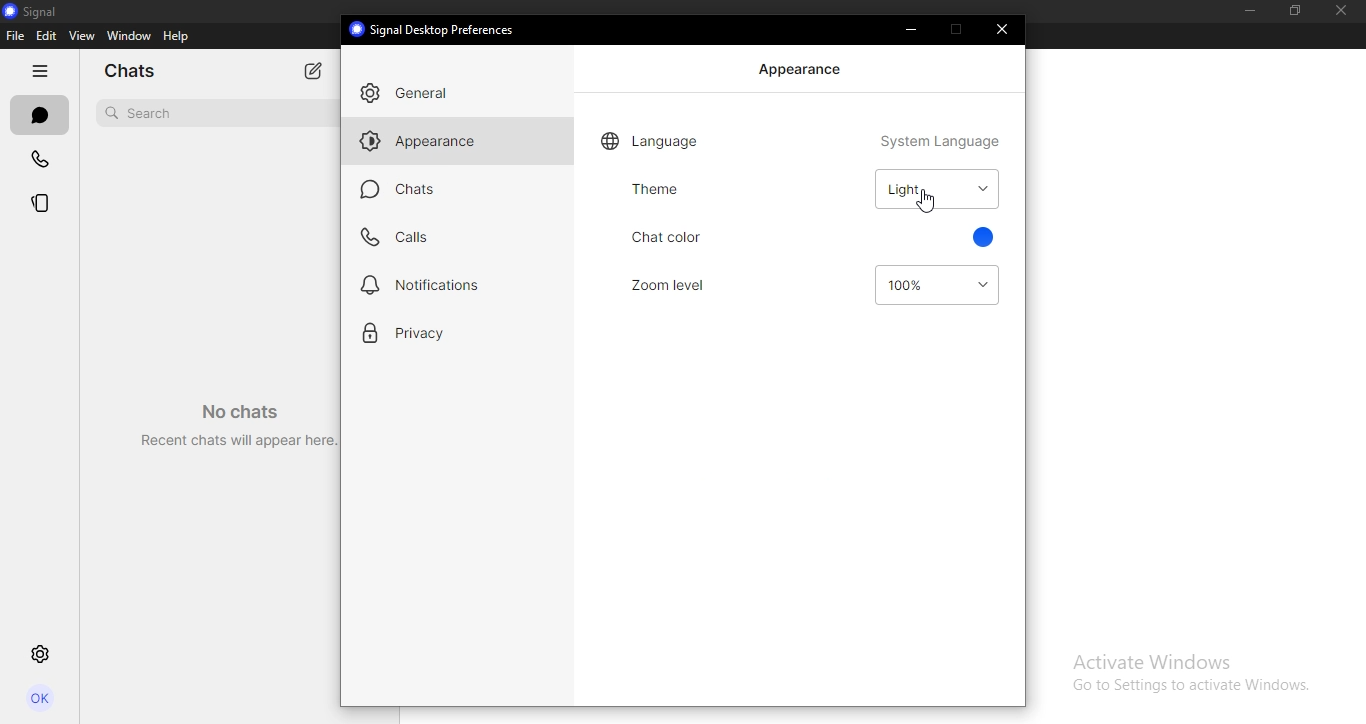 This screenshot has width=1366, height=724. What do you see at coordinates (435, 144) in the screenshot?
I see `appearance` at bounding box center [435, 144].